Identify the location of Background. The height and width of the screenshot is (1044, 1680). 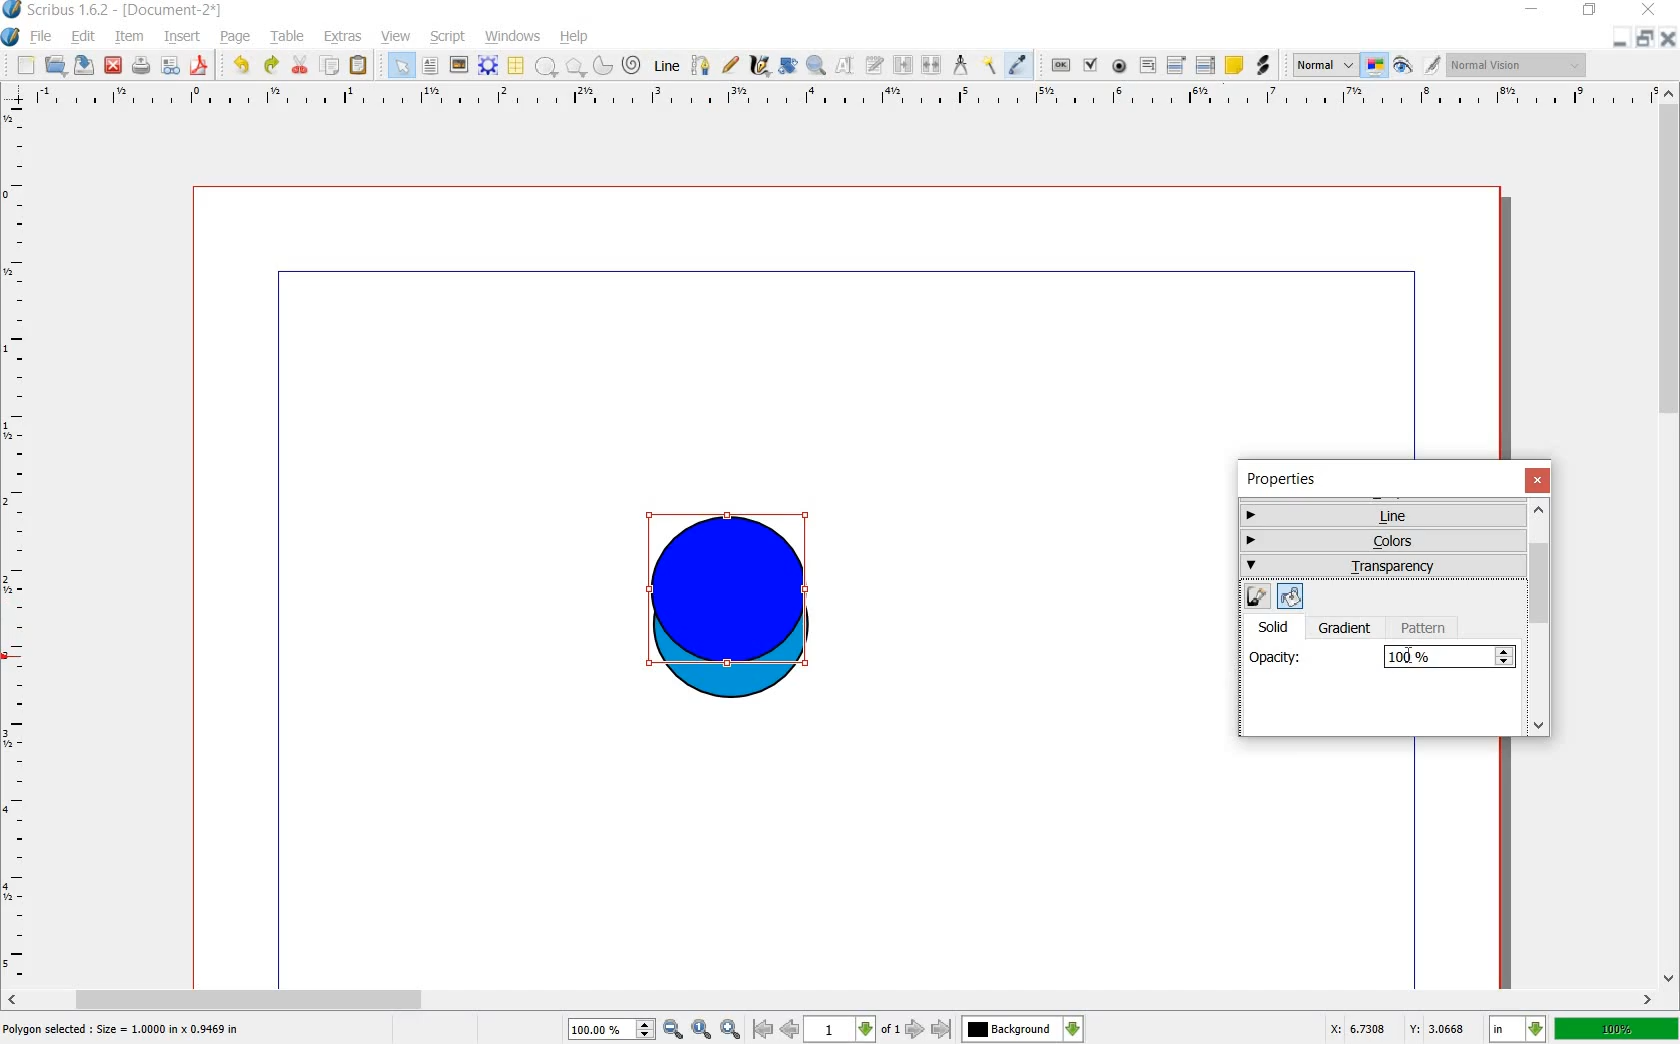
(1023, 1029).